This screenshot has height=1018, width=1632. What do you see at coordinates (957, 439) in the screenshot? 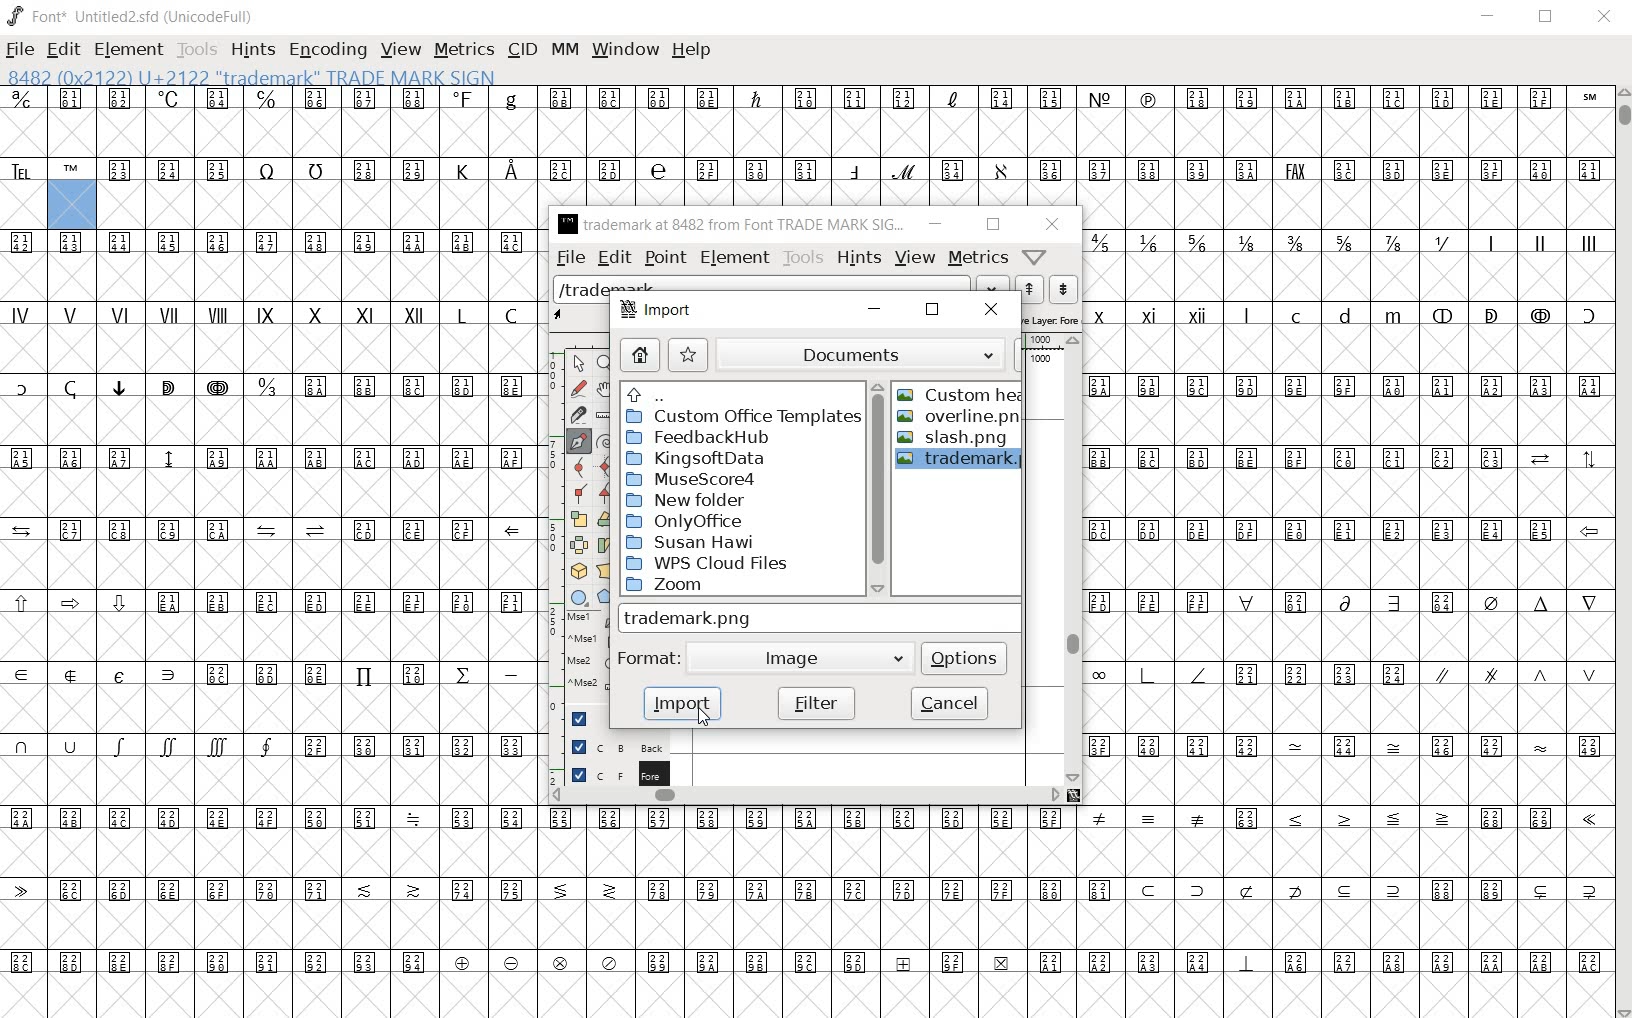
I see `slash.png` at bounding box center [957, 439].